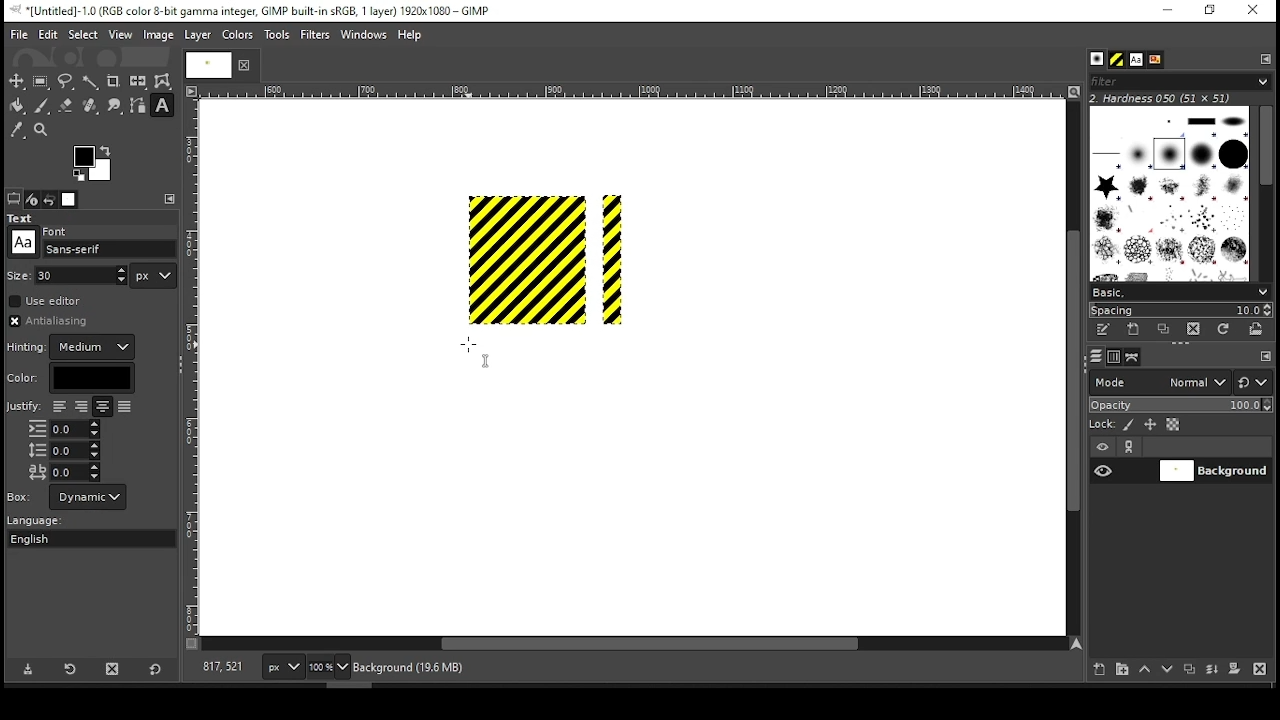 The height and width of the screenshot is (720, 1280). Describe the element at coordinates (83, 275) in the screenshot. I see `font size` at that location.